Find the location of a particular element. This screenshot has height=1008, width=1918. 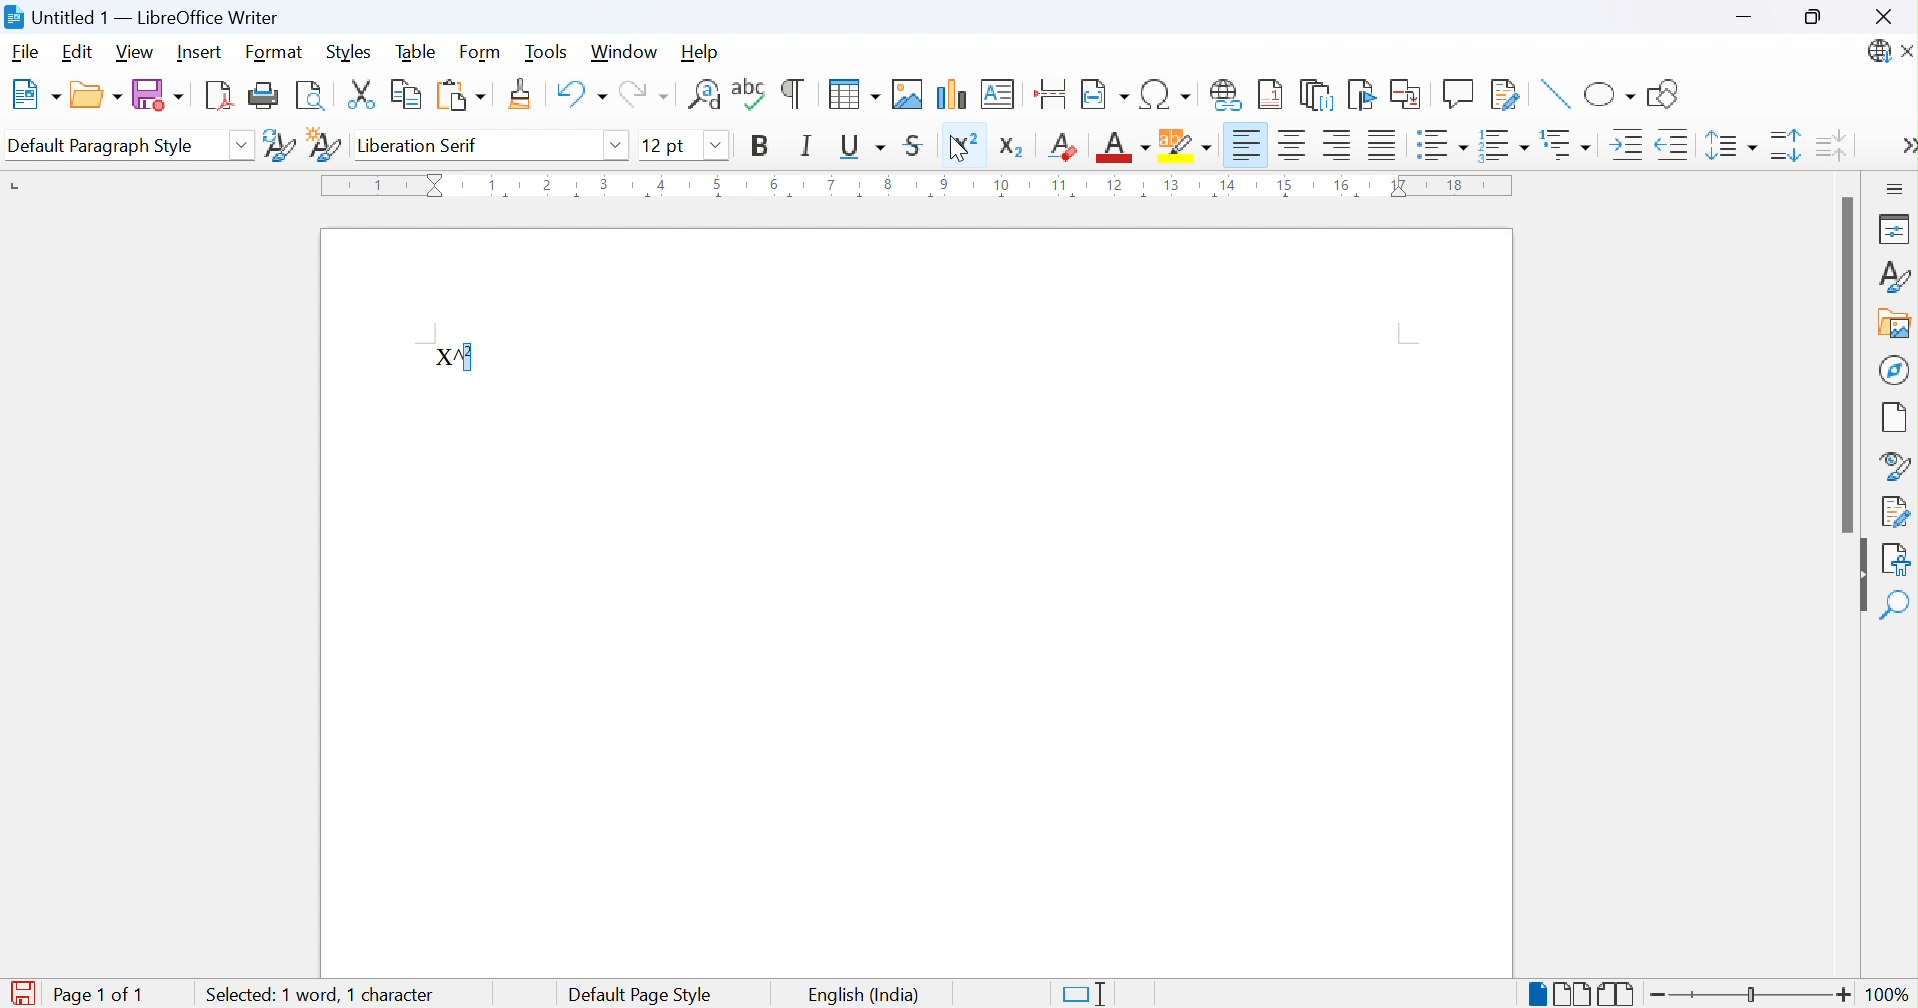

Find is located at coordinates (1898, 605).